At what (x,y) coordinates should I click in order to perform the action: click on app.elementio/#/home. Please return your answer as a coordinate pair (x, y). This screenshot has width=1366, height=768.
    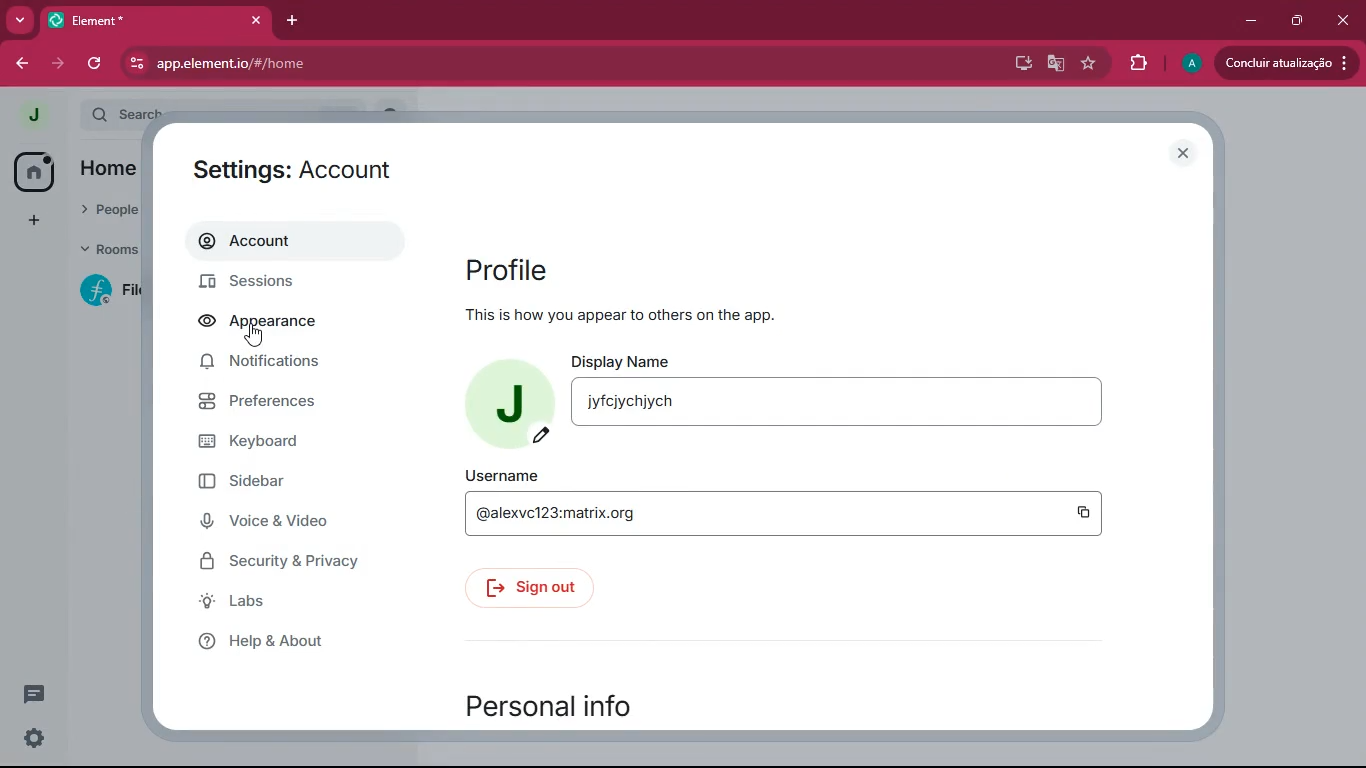
    Looking at the image, I should click on (371, 63).